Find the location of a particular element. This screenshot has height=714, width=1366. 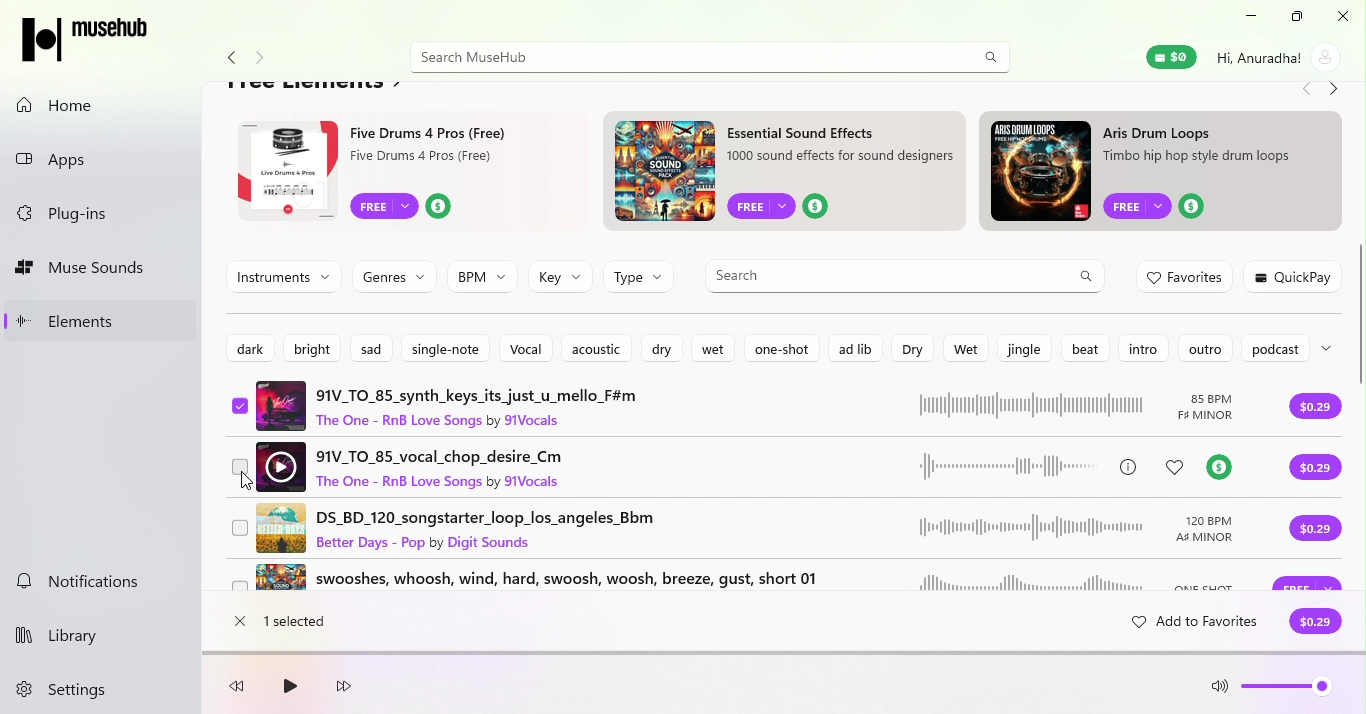

Quick play is located at coordinates (1295, 276).